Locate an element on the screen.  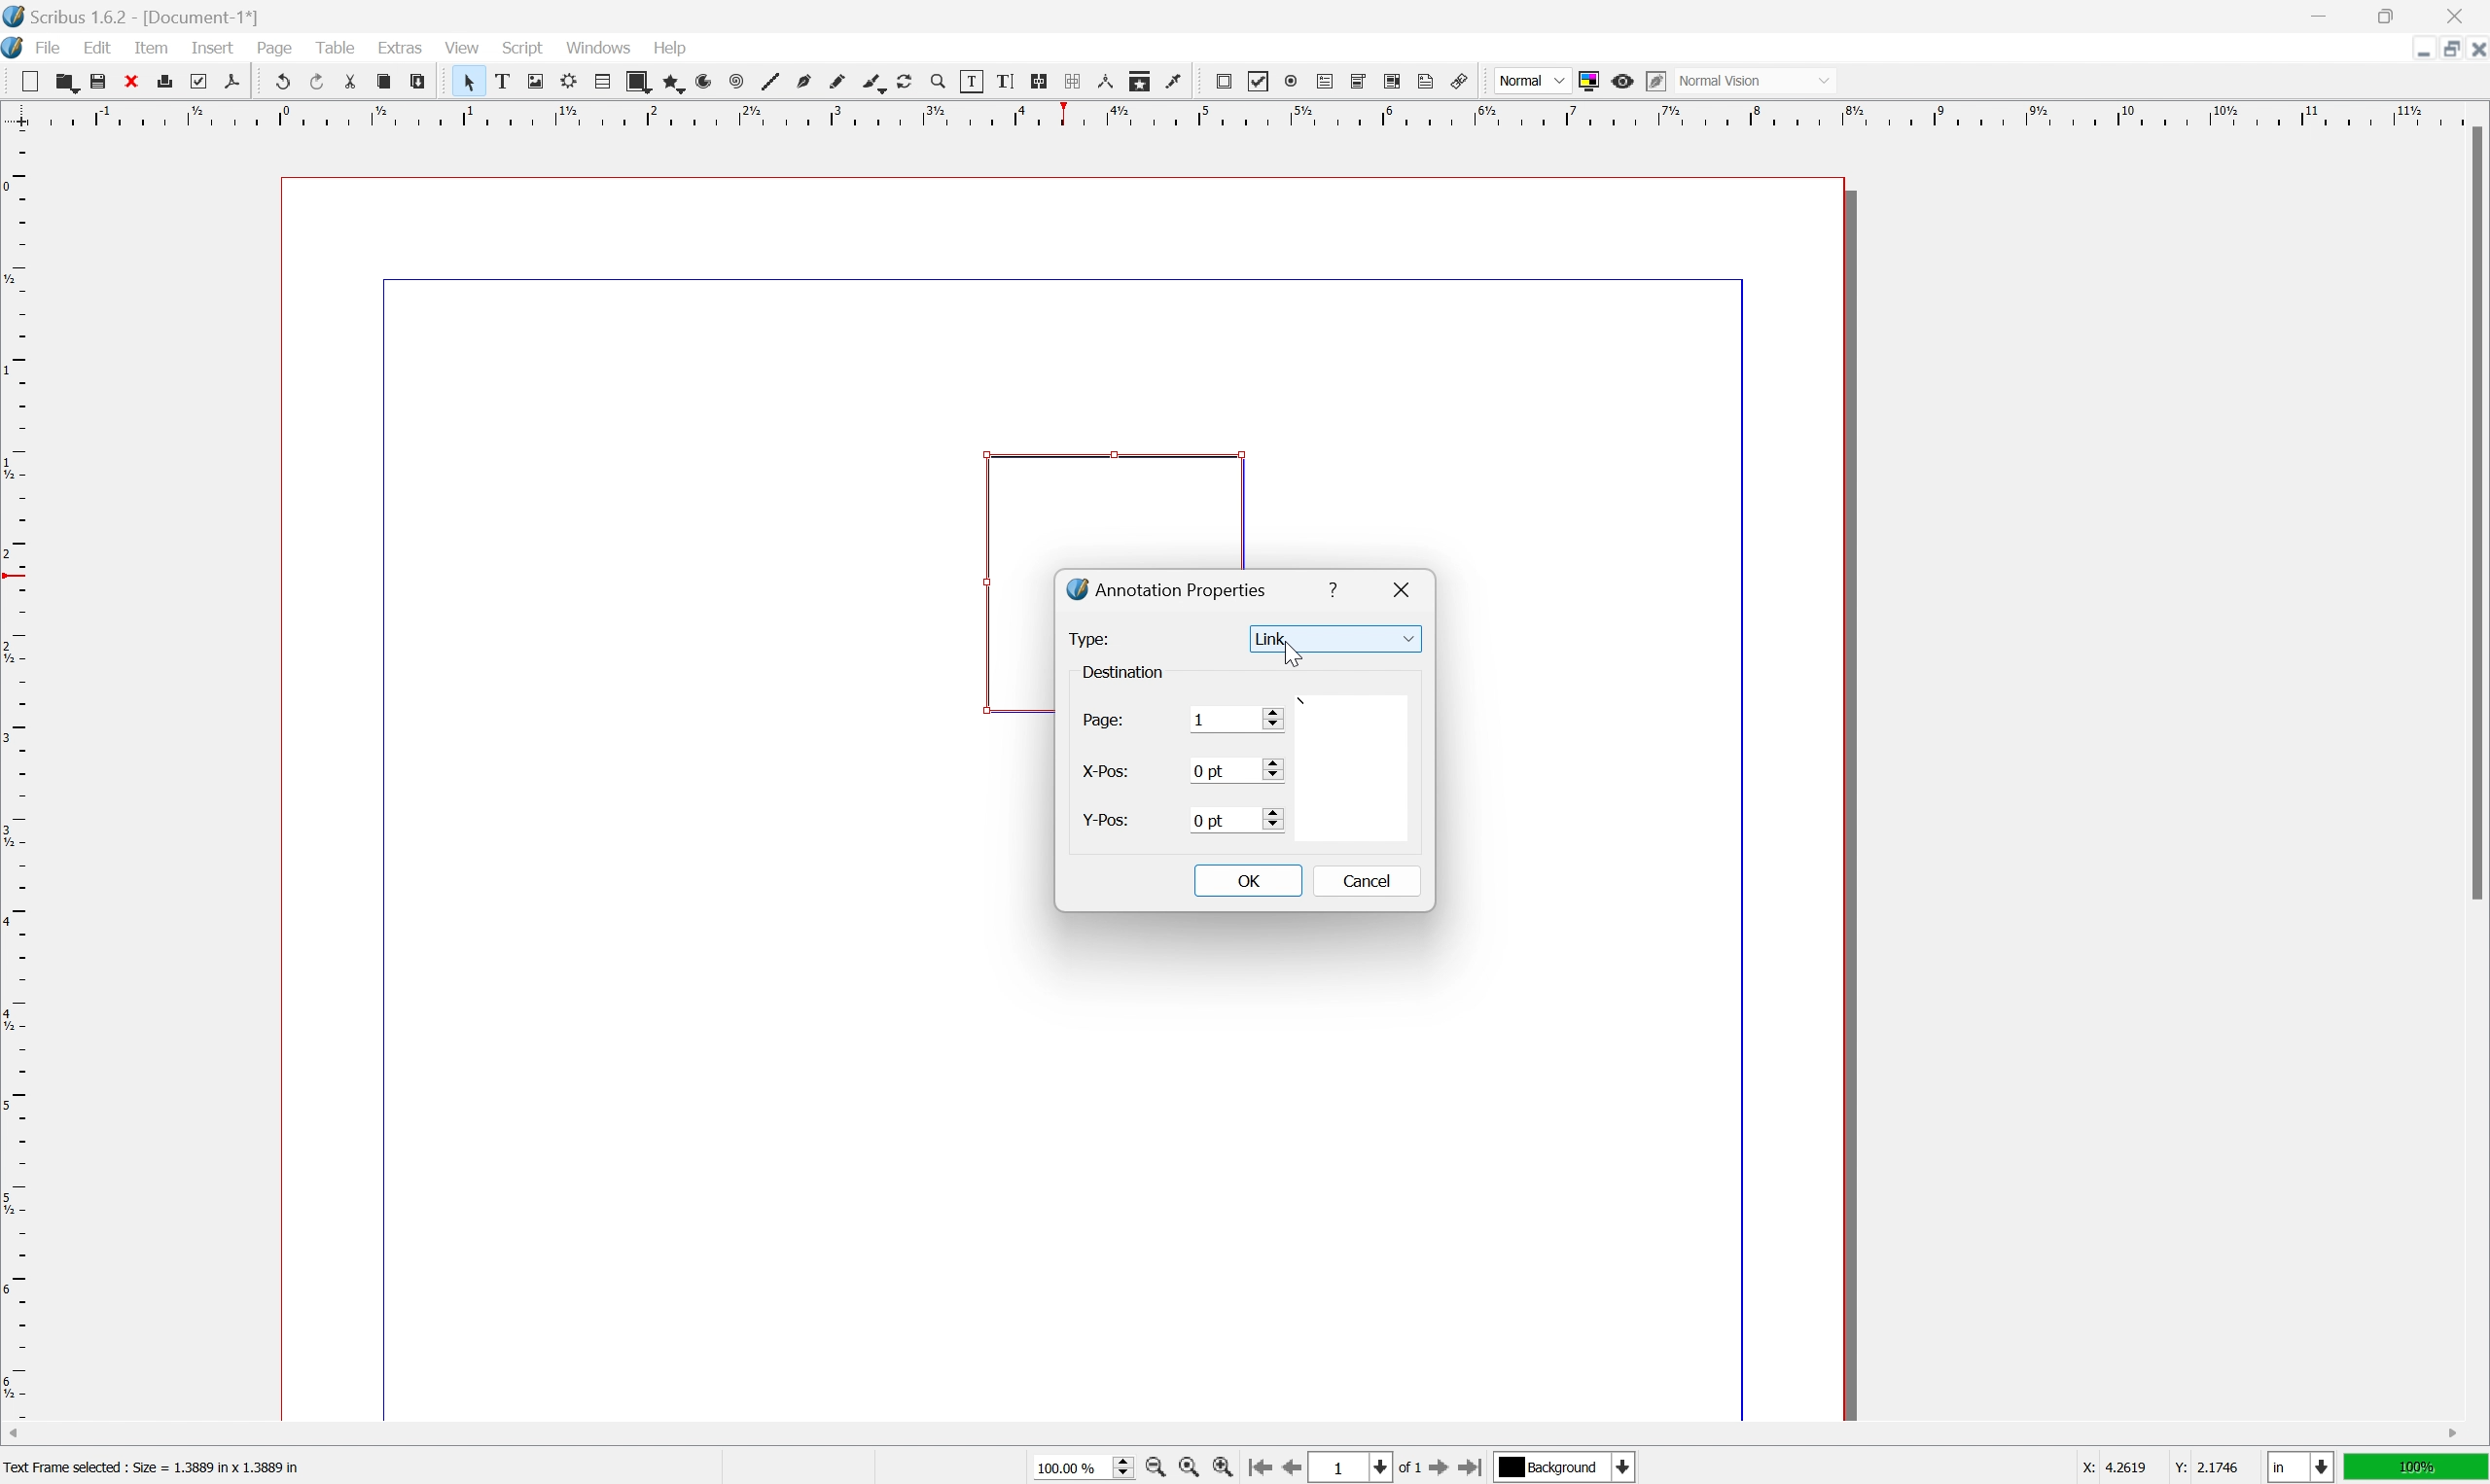
zoom in is located at coordinates (1222, 1467).